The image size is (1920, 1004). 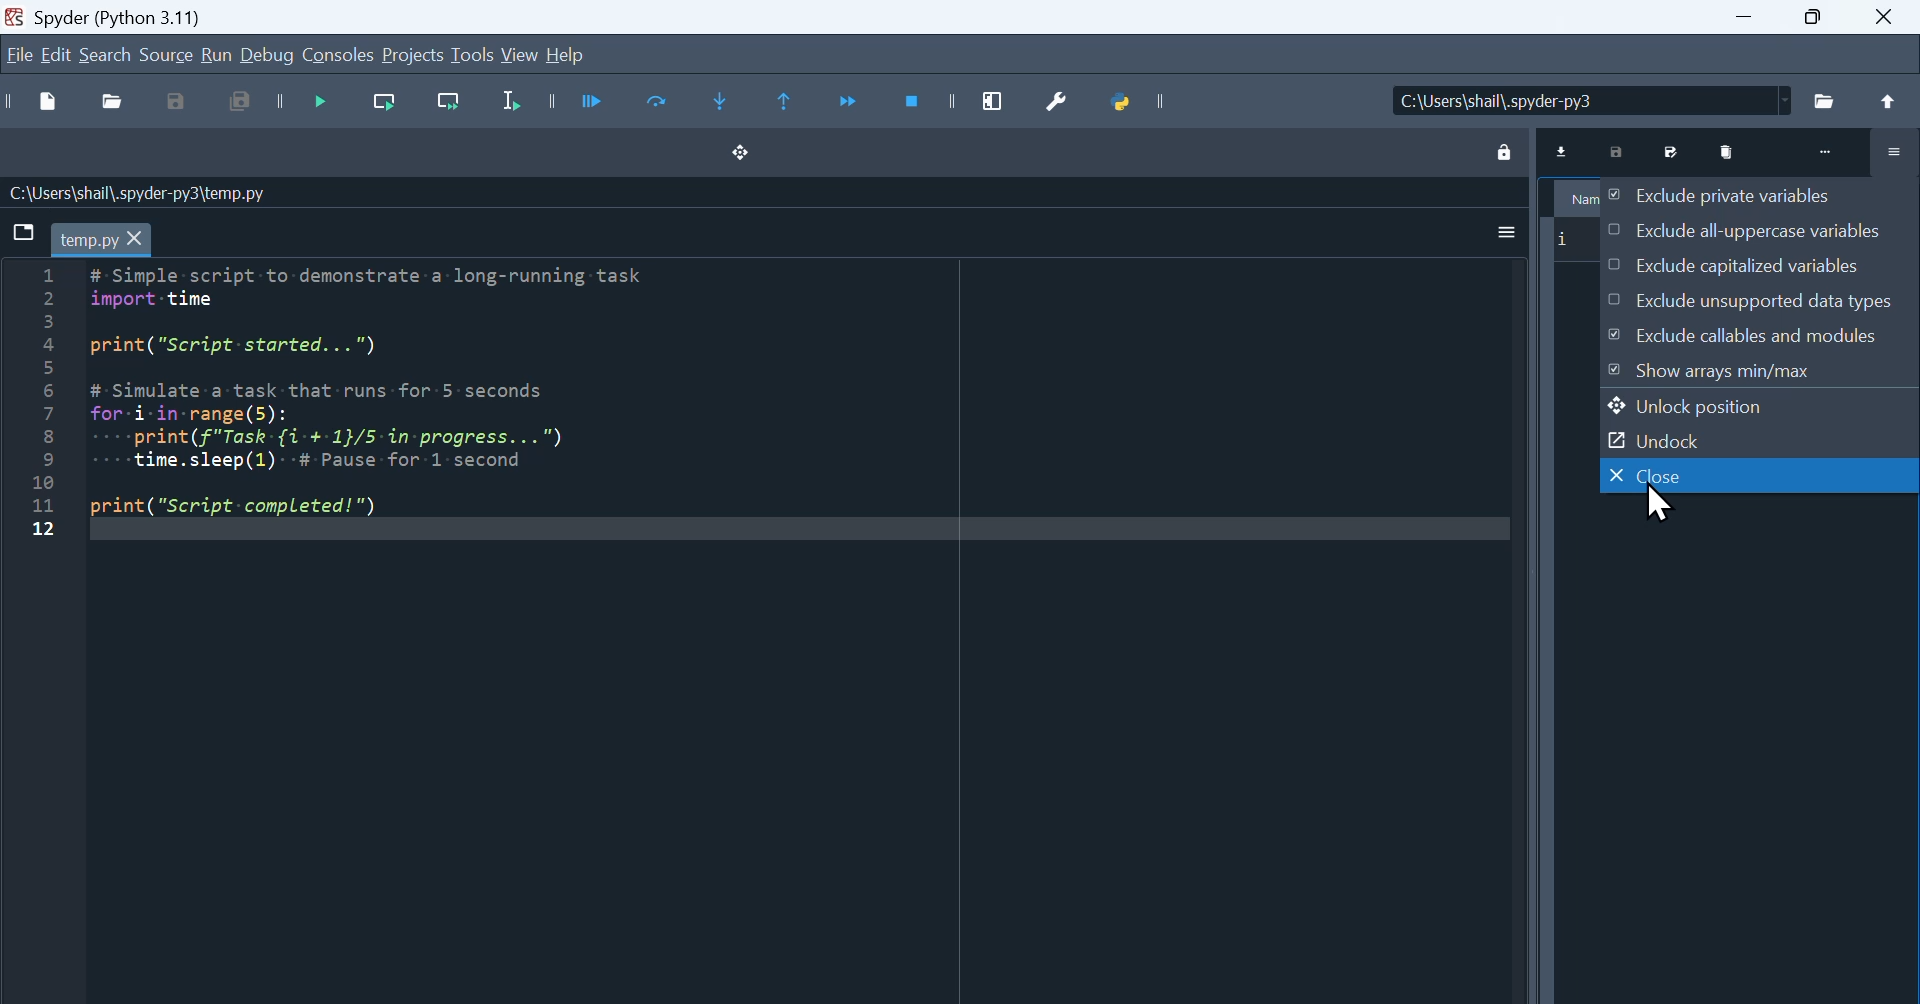 What do you see at coordinates (1760, 299) in the screenshot?
I see `Exclude unsupported data types` at bounding box center [1760, 299].